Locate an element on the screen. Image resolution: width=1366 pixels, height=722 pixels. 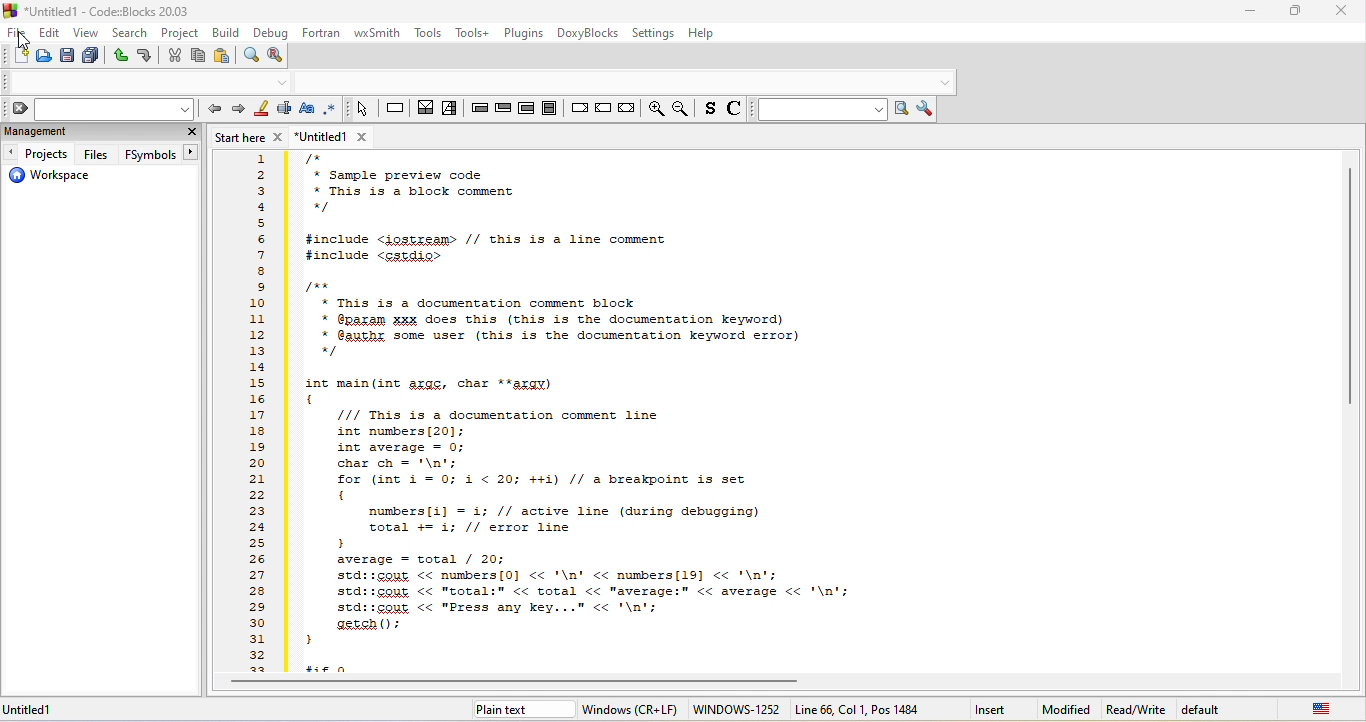
settings is located at coordinates (653, 34).